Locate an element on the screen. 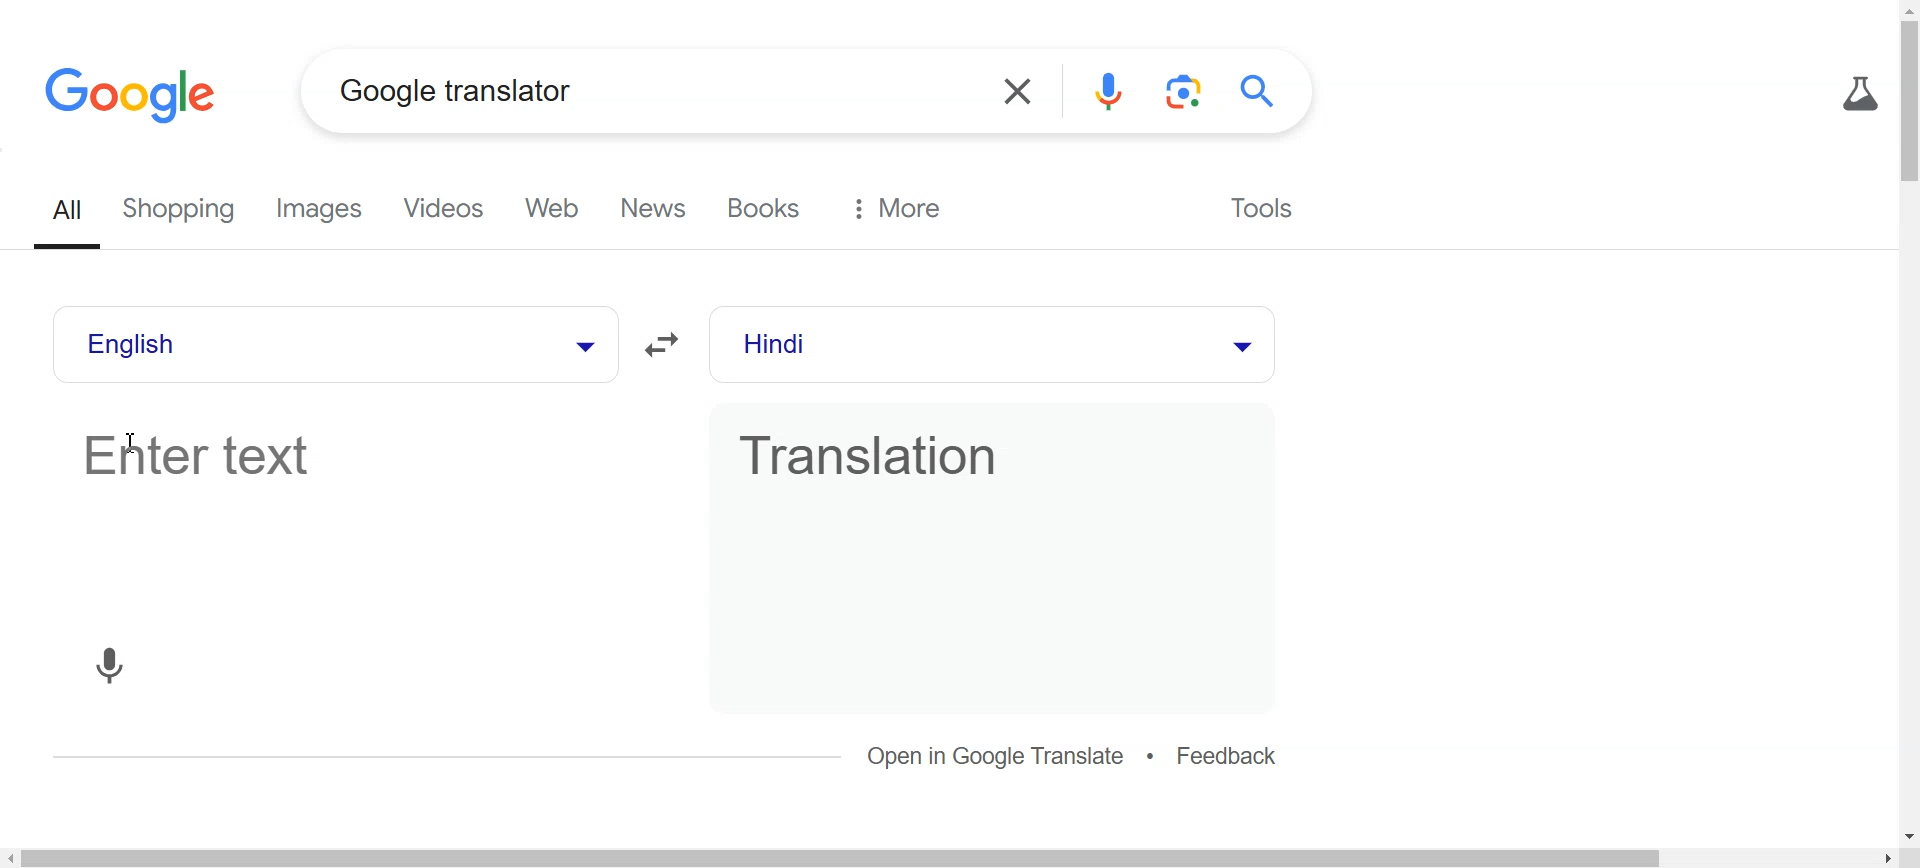 This screenshot has height=868, width=1920. Images is located at coordinates (326, 210).